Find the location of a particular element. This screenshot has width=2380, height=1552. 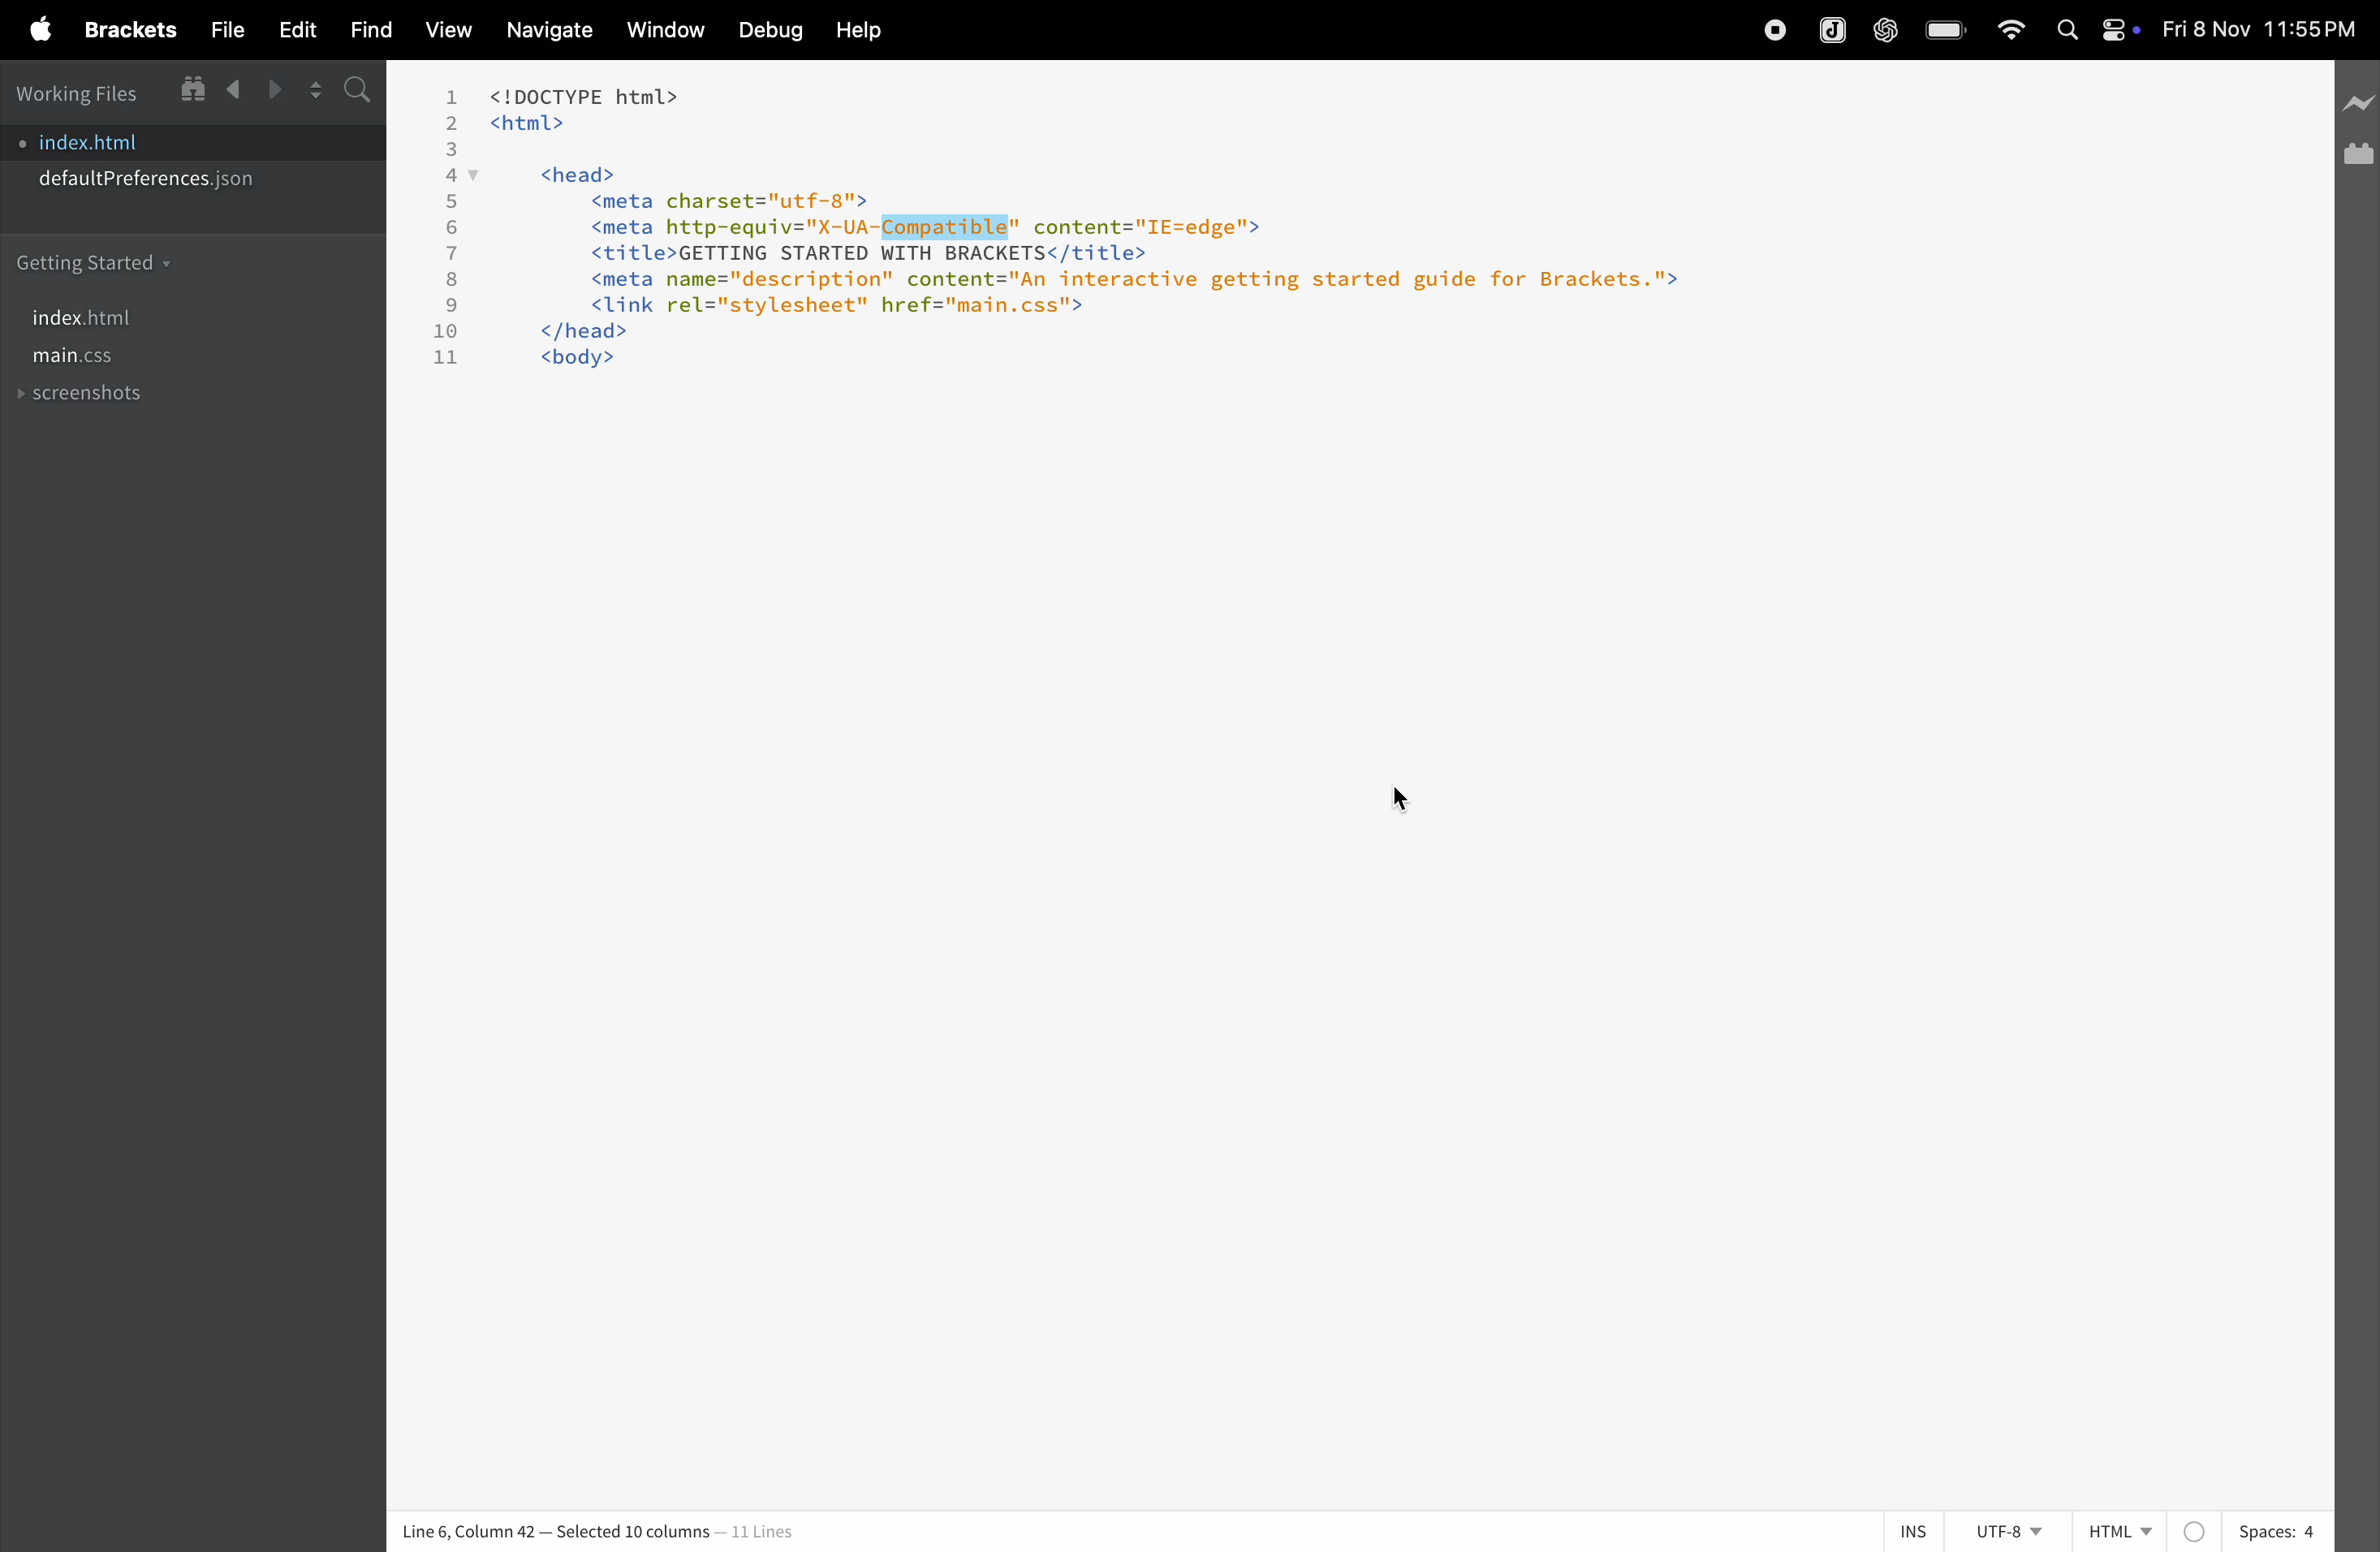

cursor is located at coordinates (1401, 804).